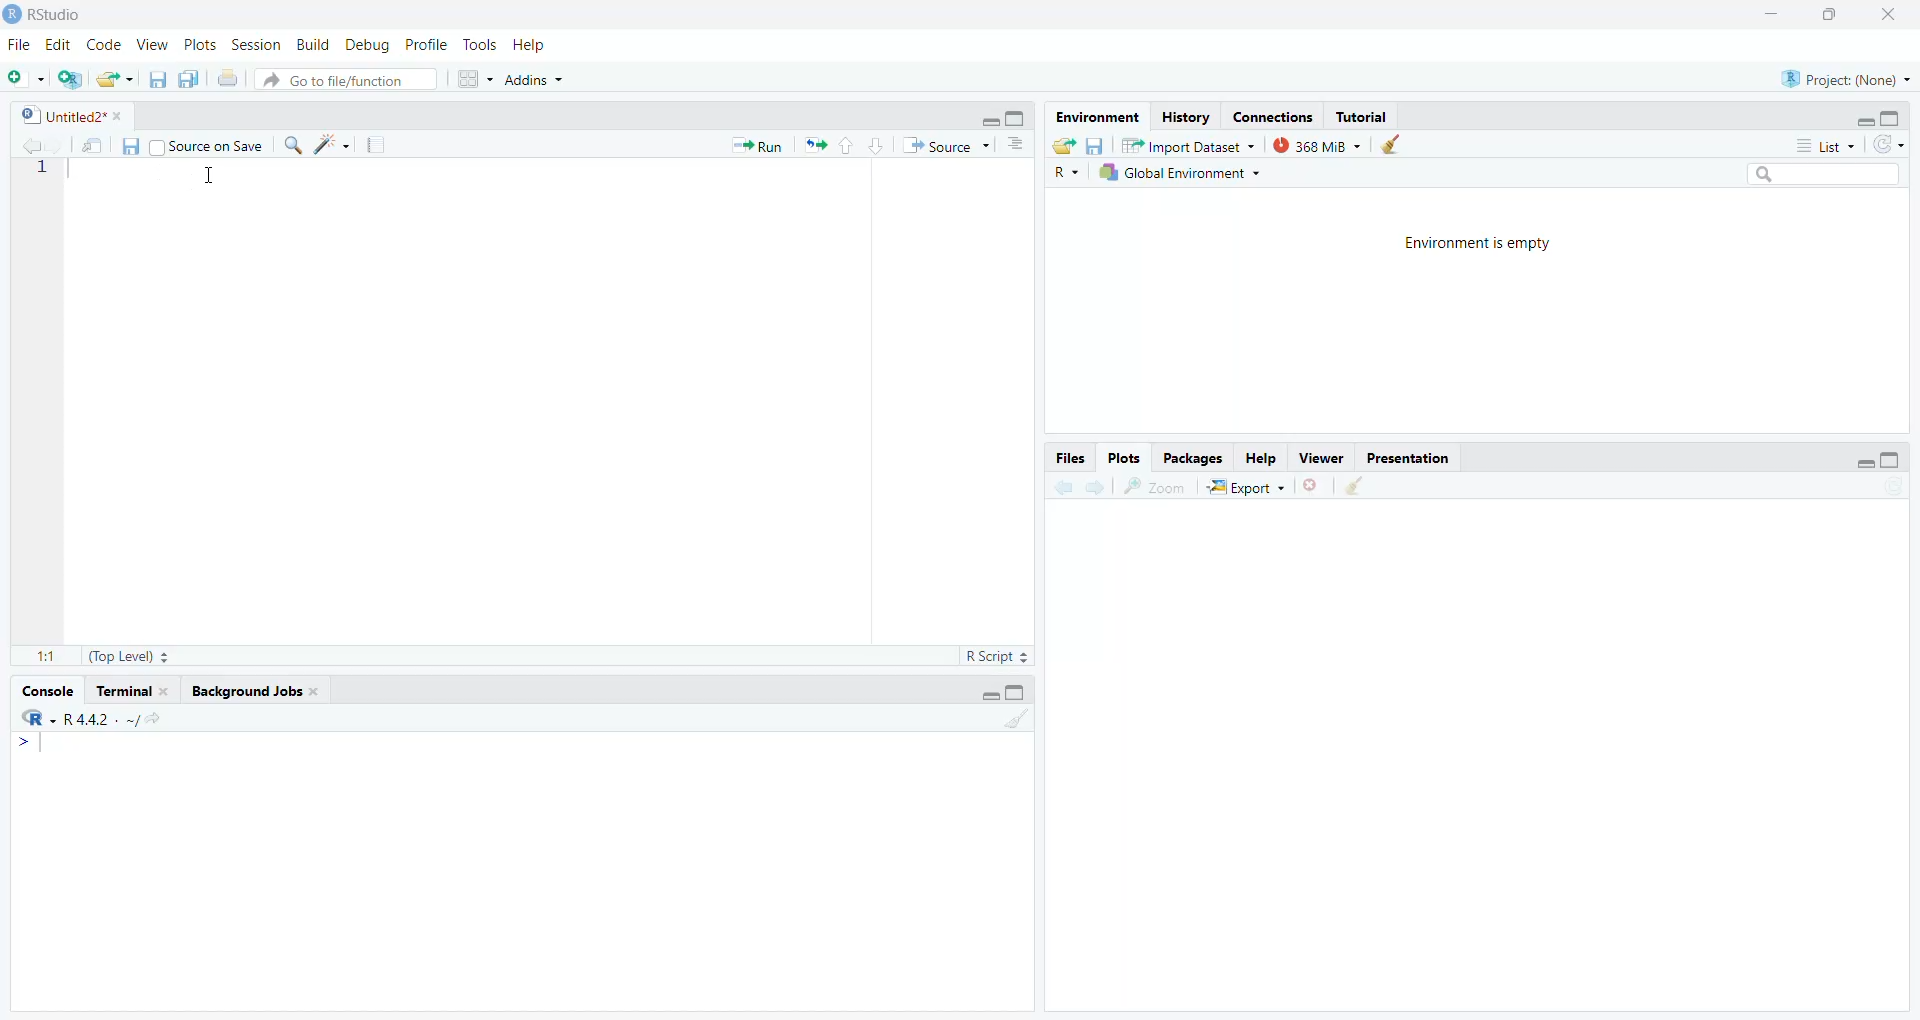 Image resolution: width=1920 pixels, height=1020 pixels. What do you see at coordinates (72, 80) in the screenshot?
I see `add script` at bounding box center [72, 80].